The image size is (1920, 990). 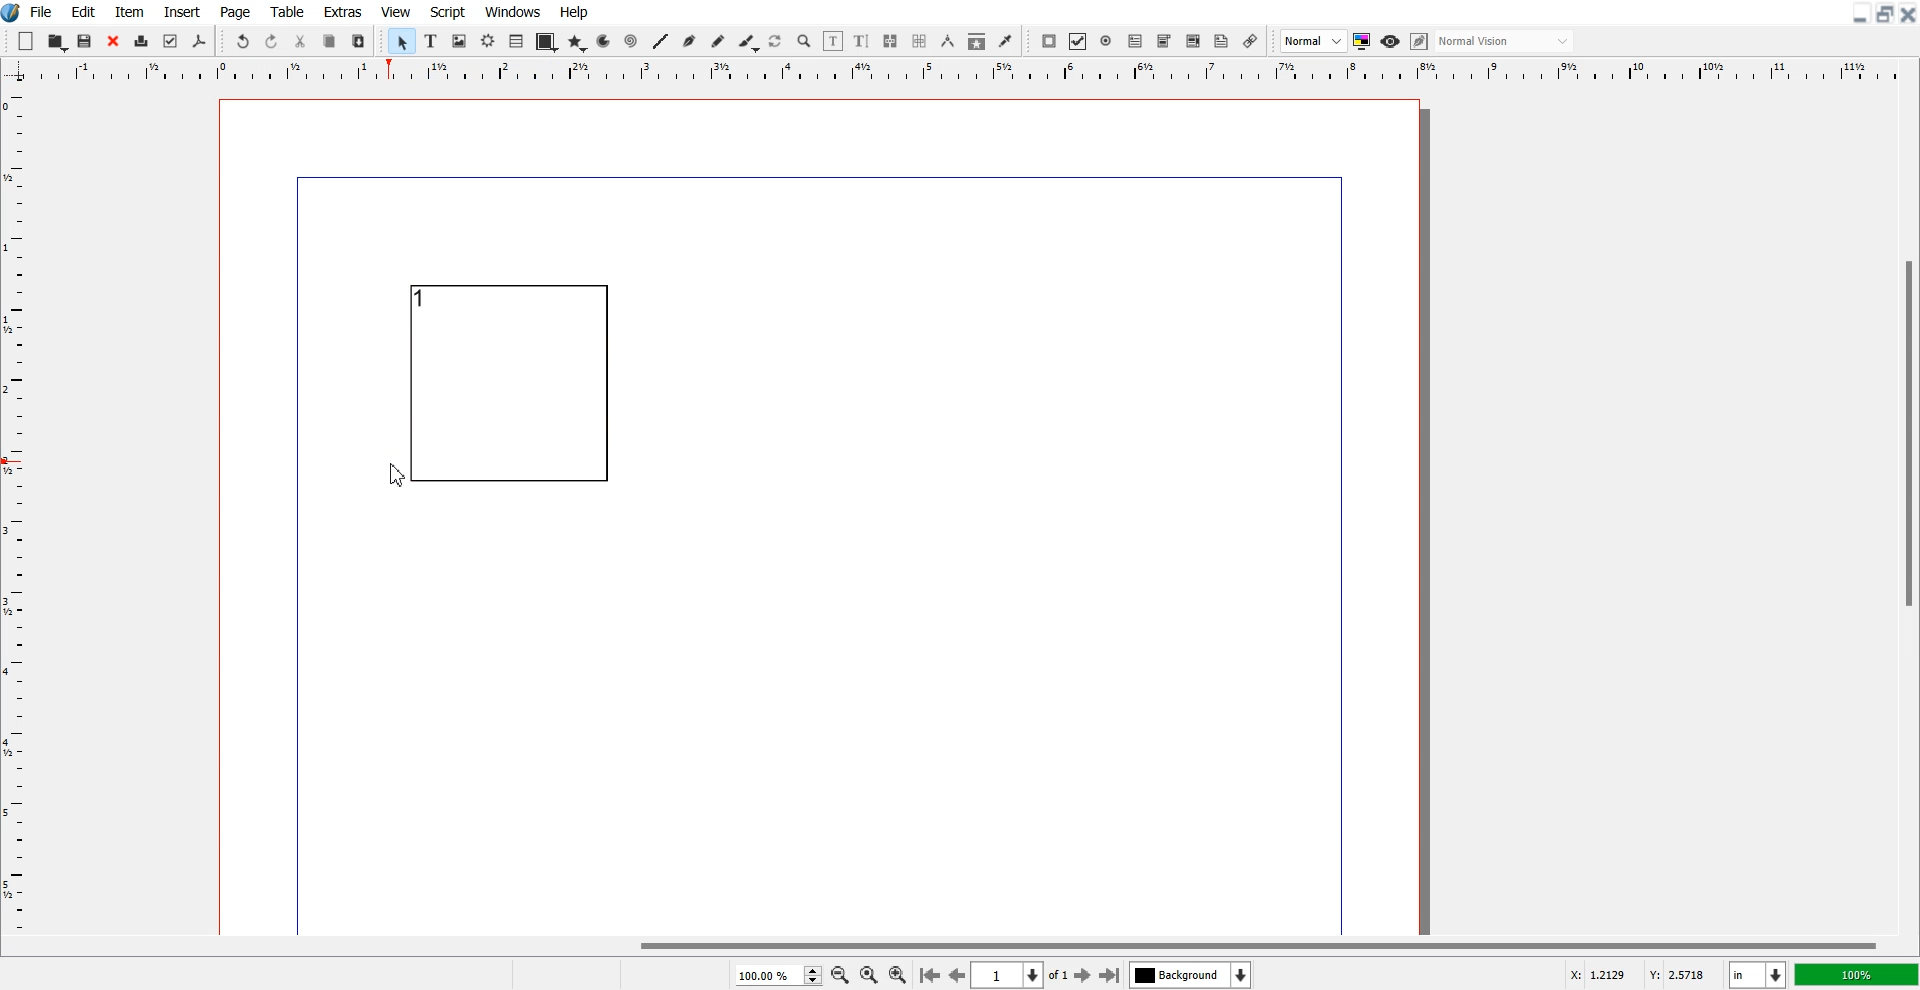 What do you see at coordinates (358, 41) in the screenshot?
I see `Paste` at bounding box center [358, 41].